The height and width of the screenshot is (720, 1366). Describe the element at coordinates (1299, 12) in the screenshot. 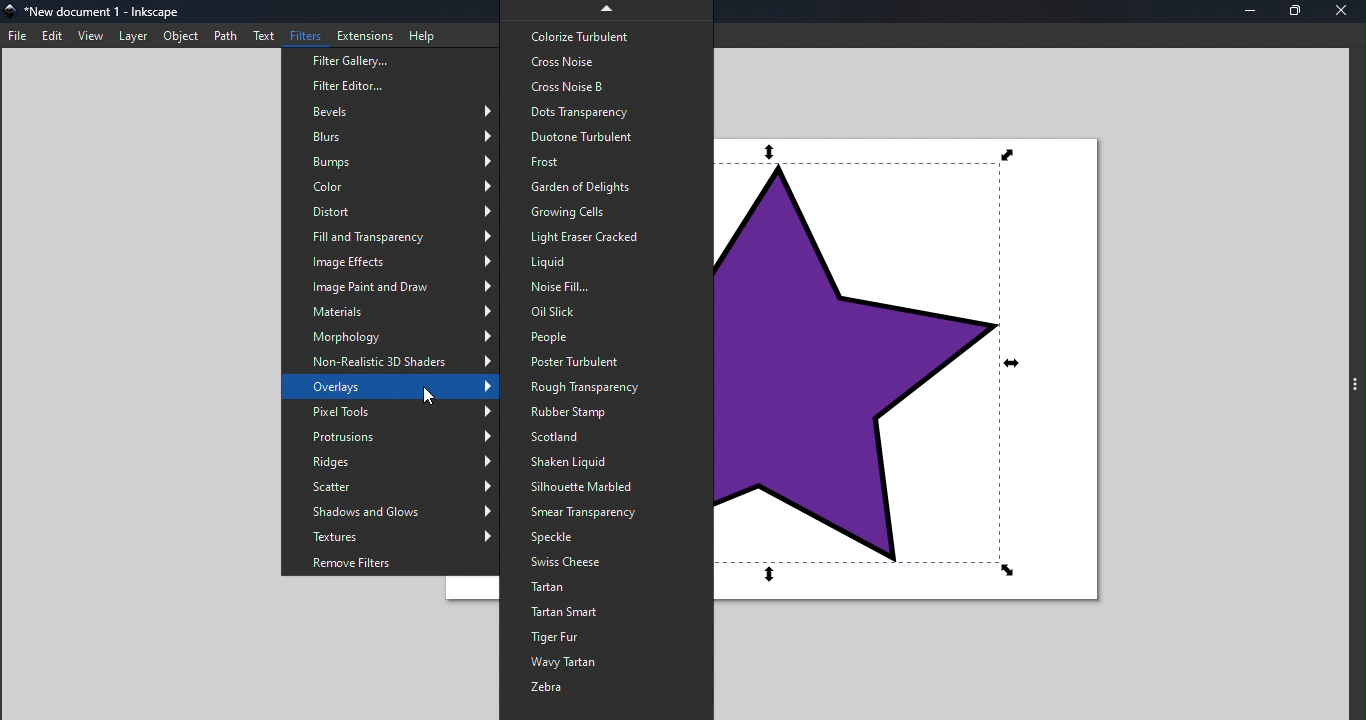

I see `Maximize` at that location.